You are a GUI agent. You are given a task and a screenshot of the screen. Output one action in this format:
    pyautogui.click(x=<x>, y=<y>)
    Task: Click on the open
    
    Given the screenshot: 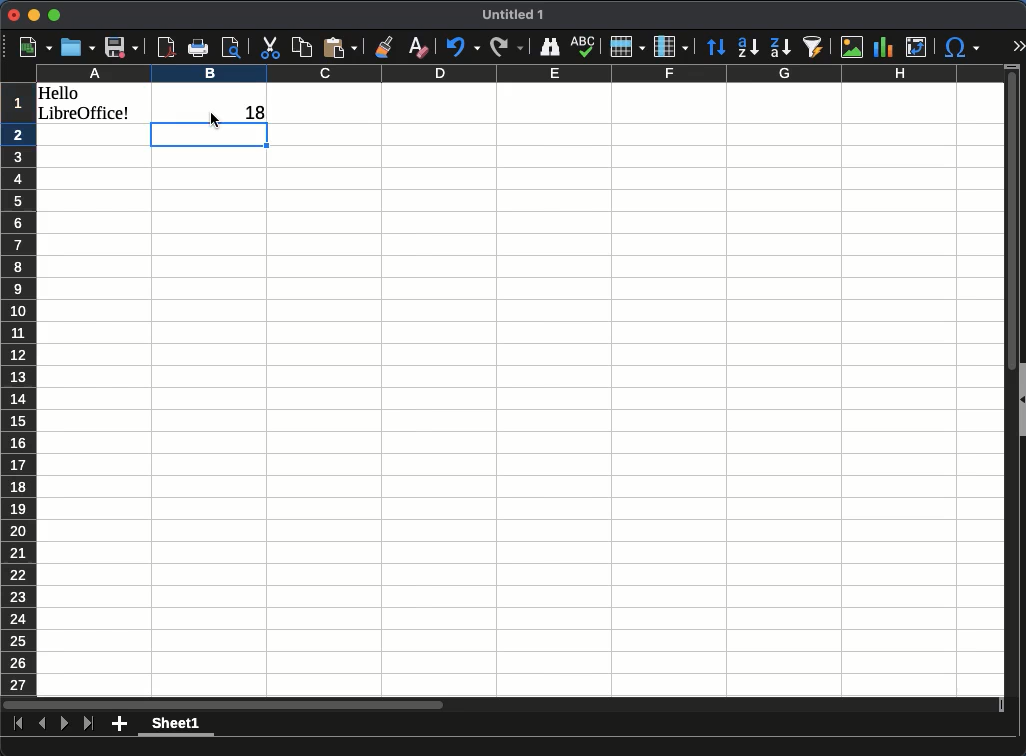 What is the action you would take?
    pyautogui.click(x=75, y=46)
    